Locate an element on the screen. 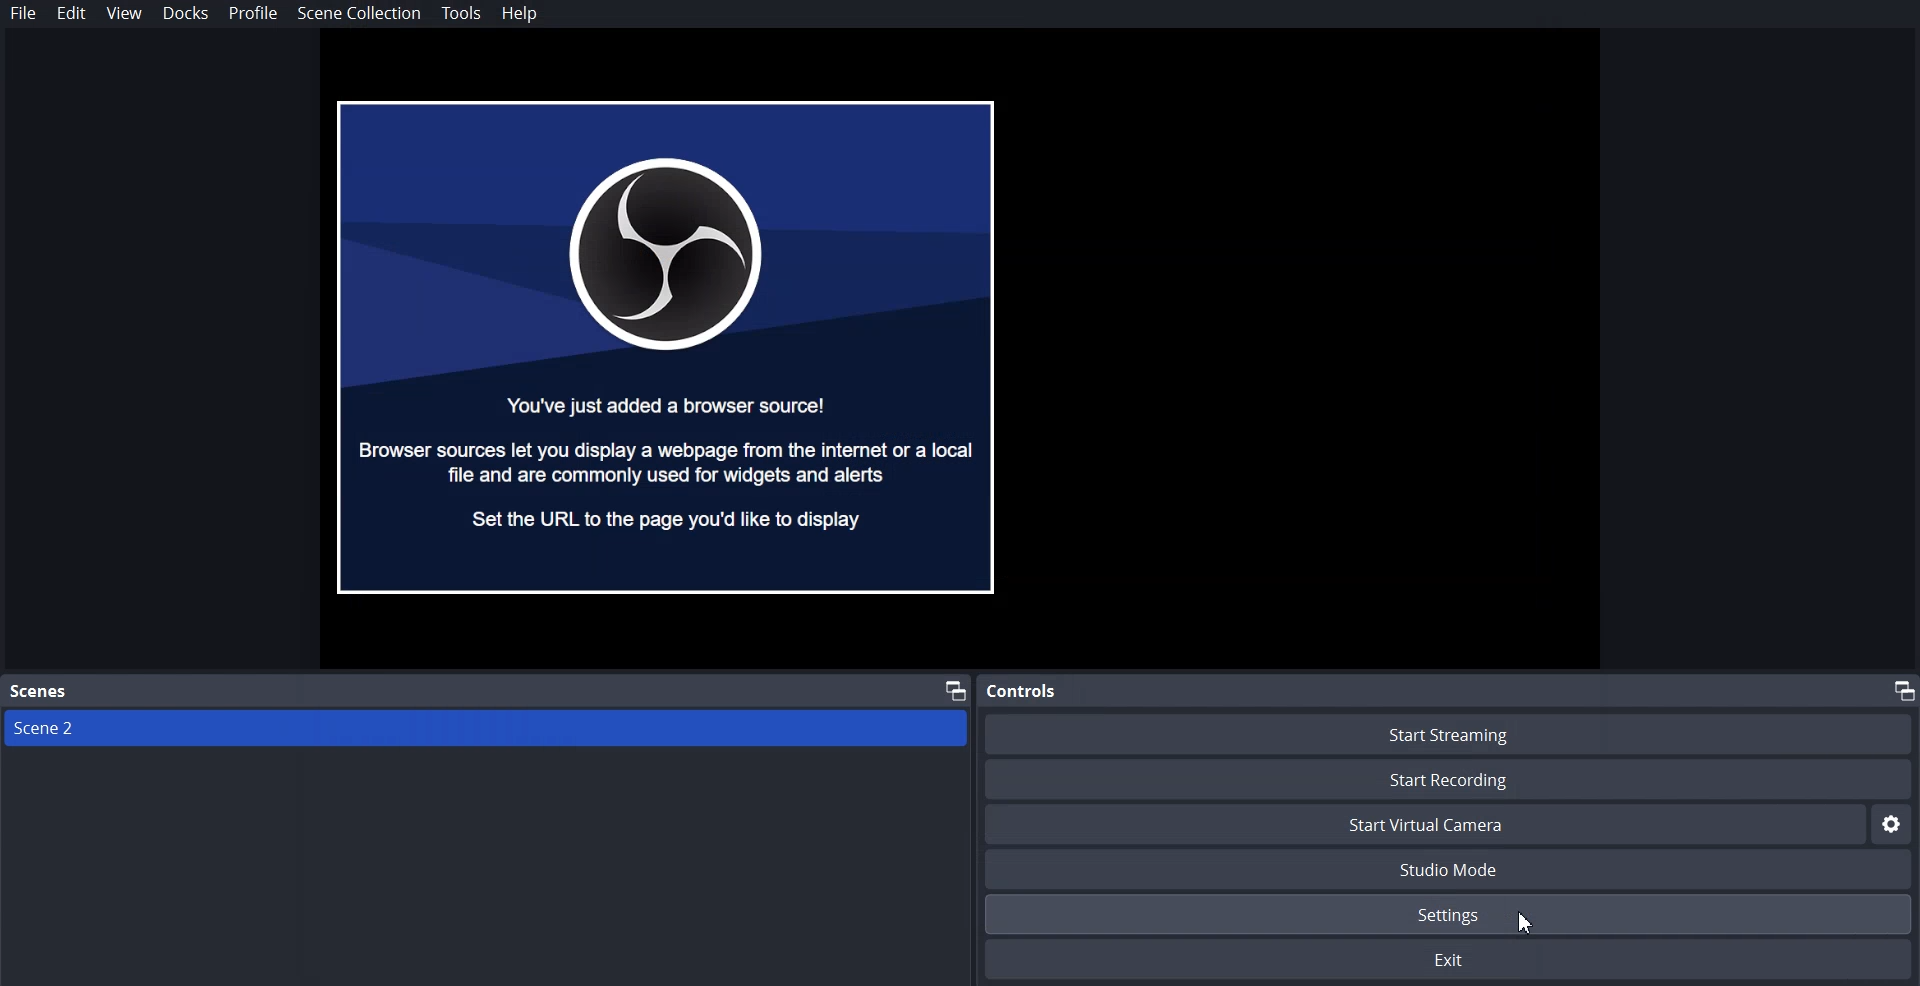  Scene is located at coordinates (487, 728).